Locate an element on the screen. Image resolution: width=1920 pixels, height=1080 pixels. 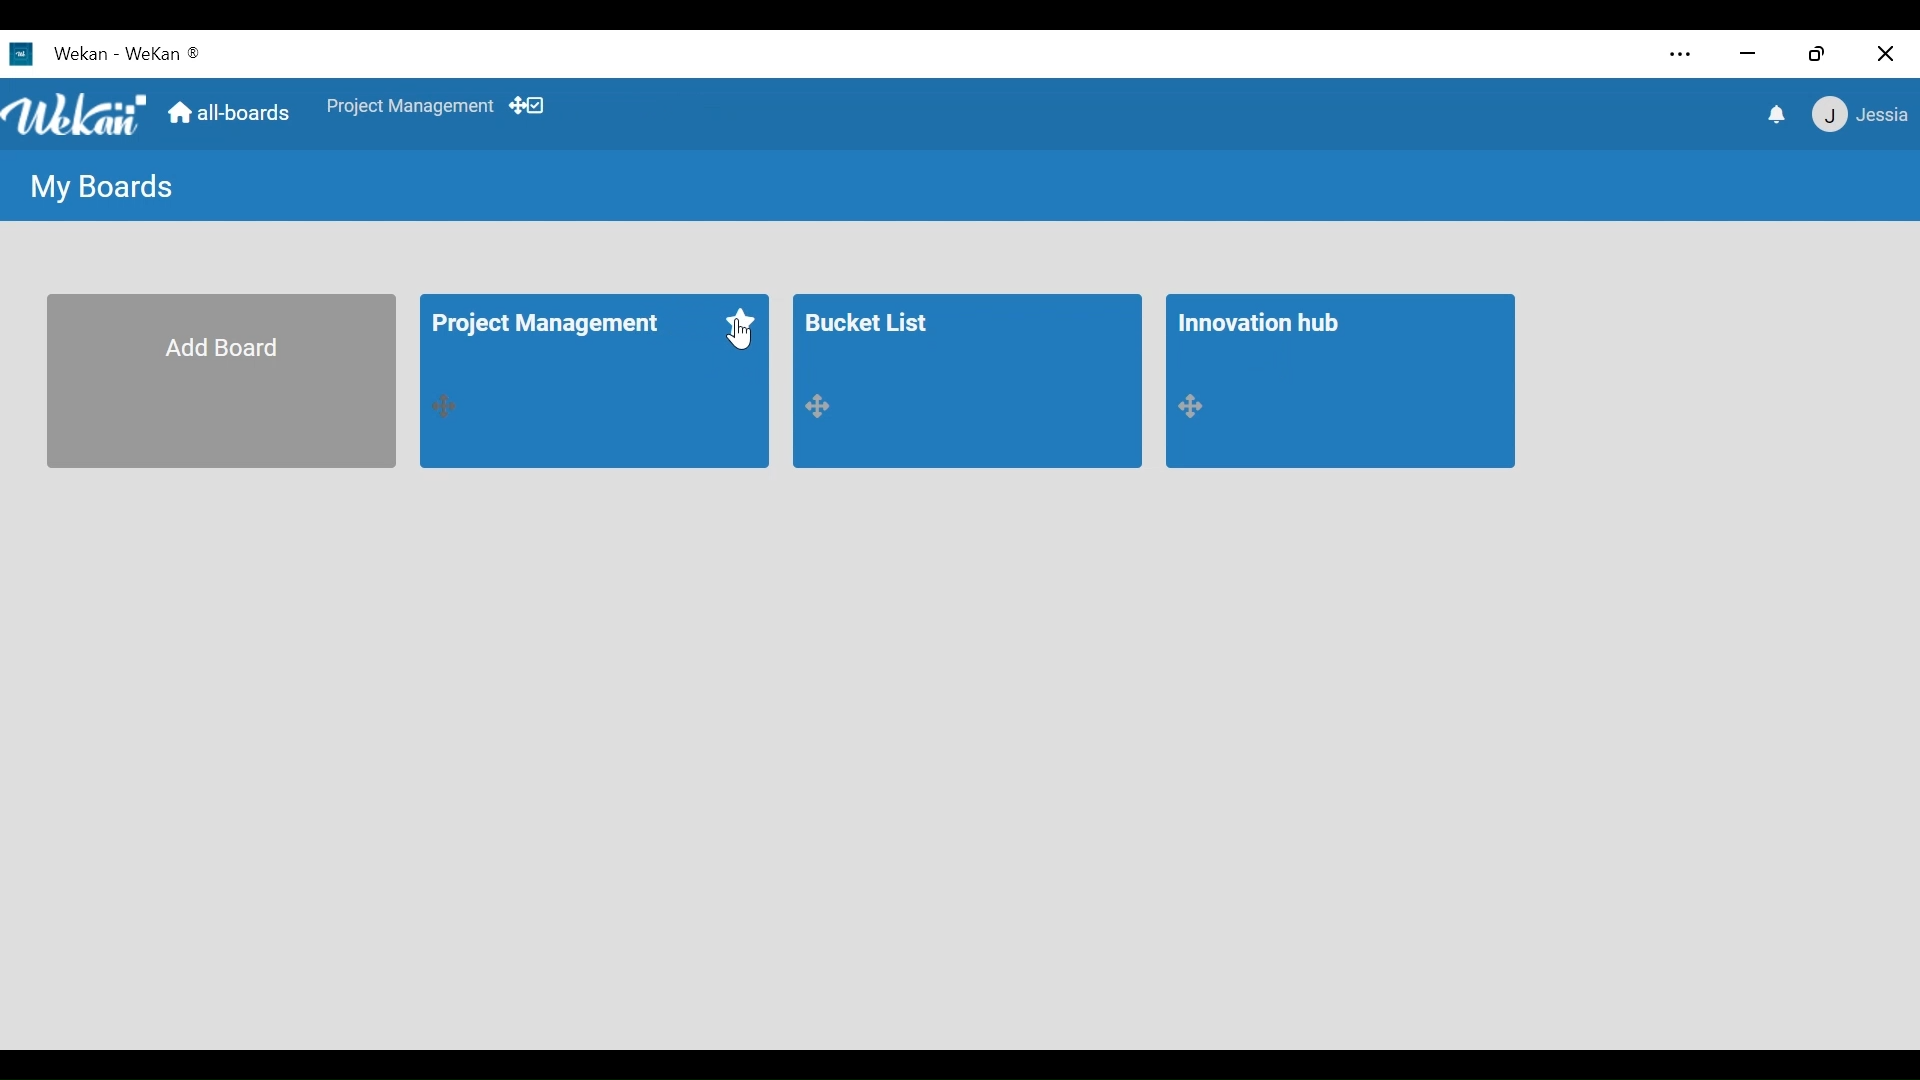
Desktop drag handles is located at coordinates (1198, 407).